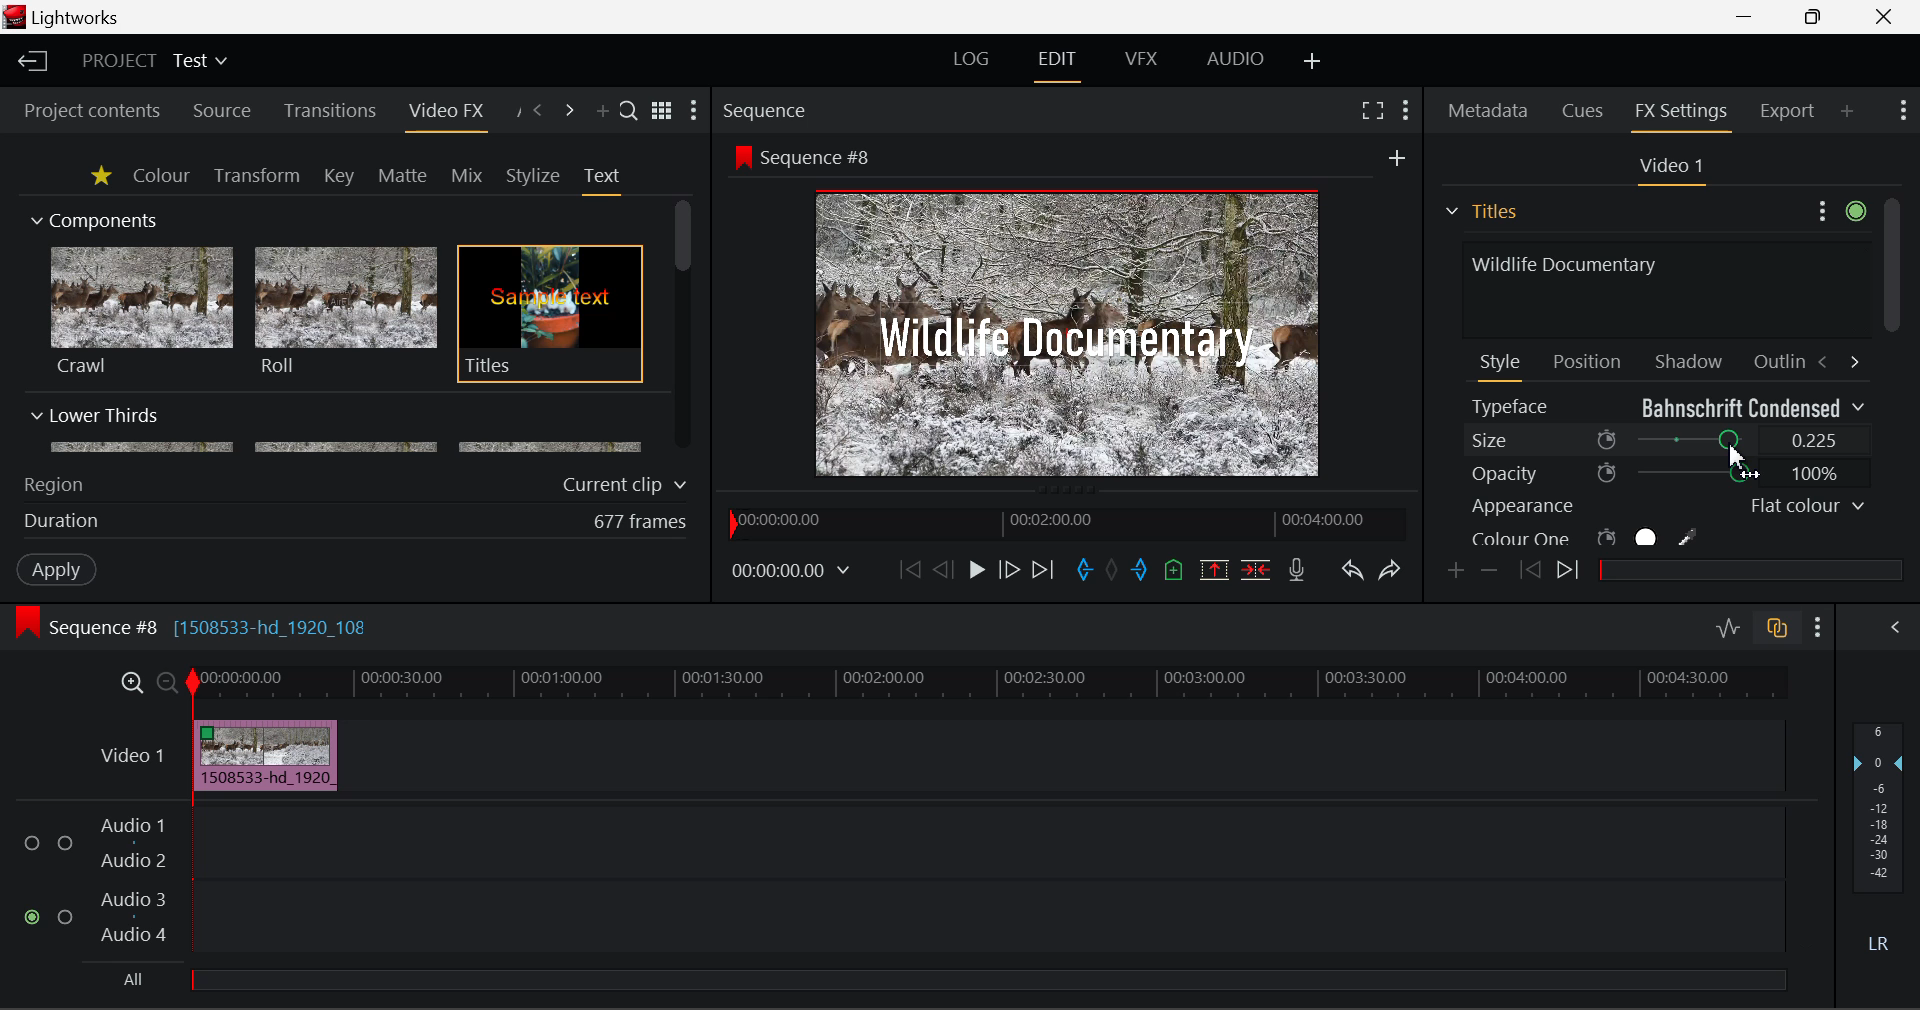 This screenshot has height=1010, width=1920. Describe the element at coordinates (1660, 287) in the screenshot. I see `Text Input Field` at that location.